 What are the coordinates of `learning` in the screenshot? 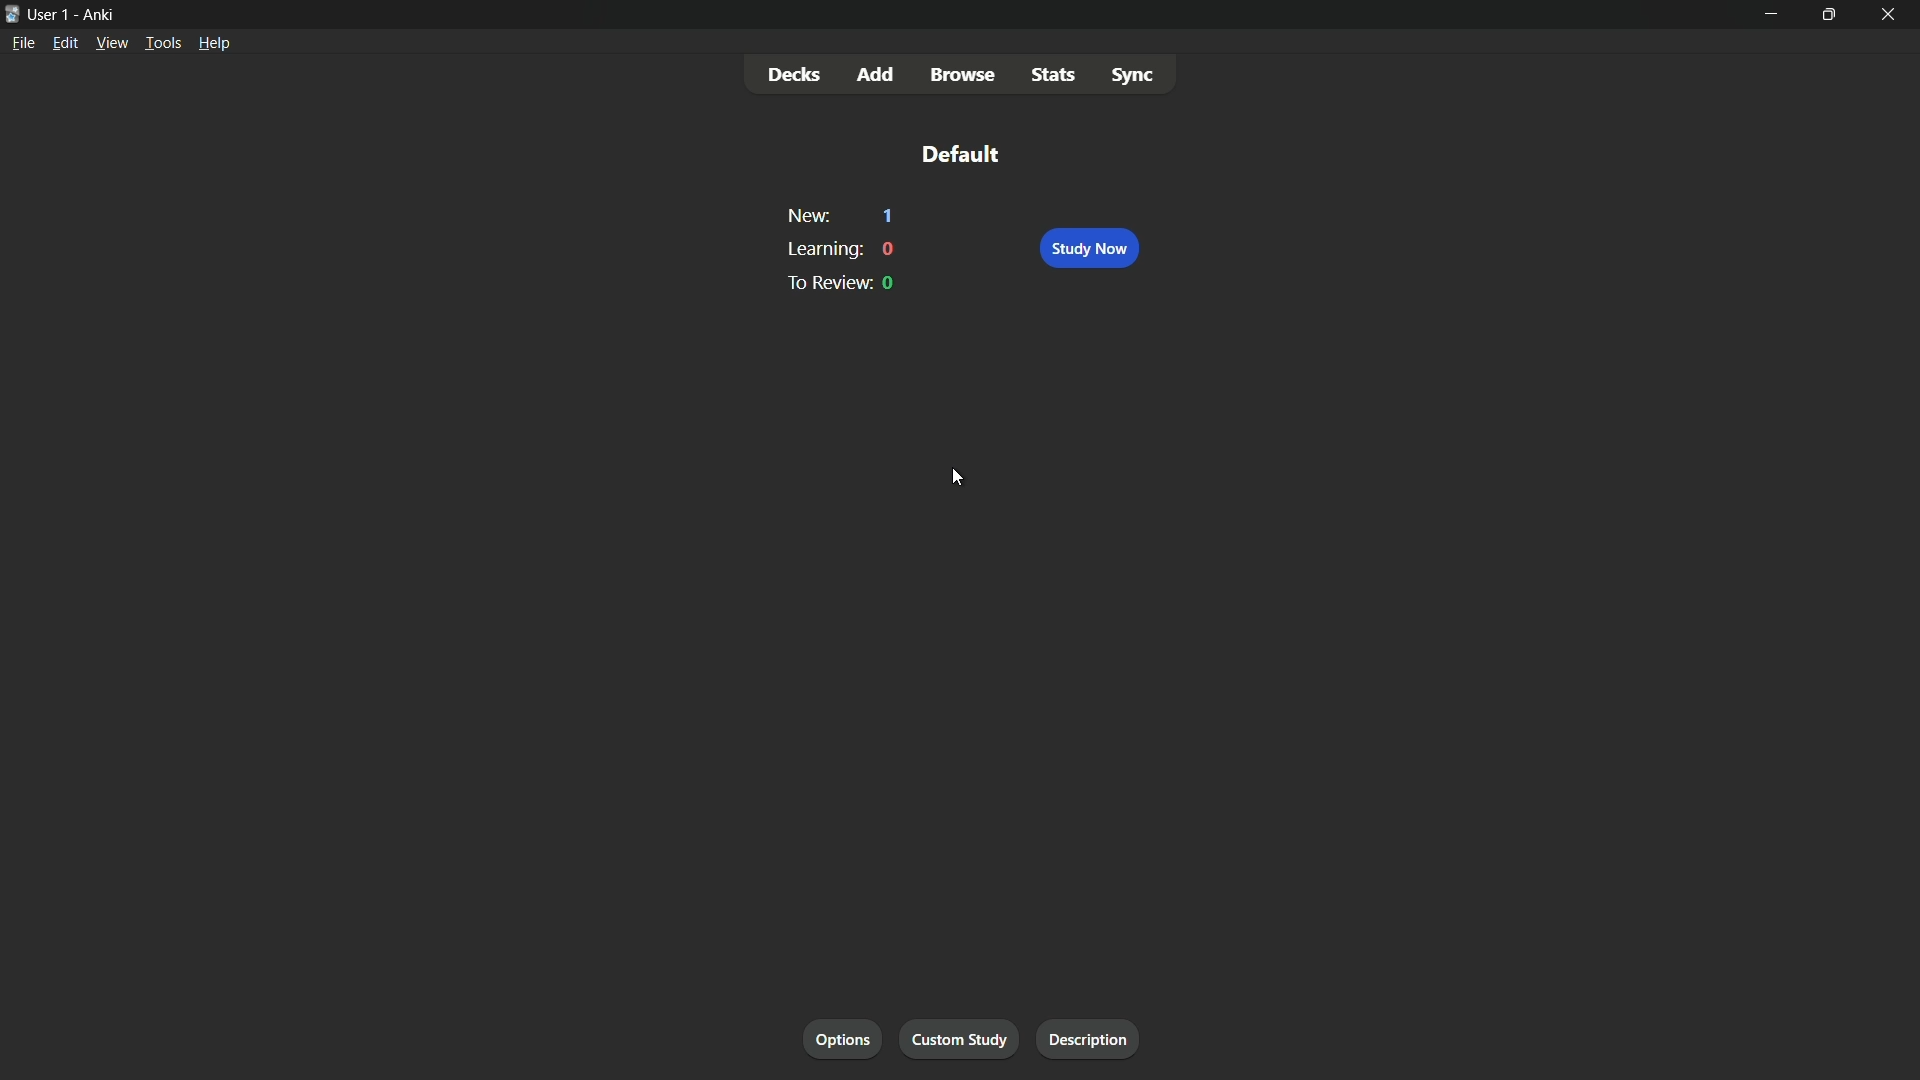 It's located at (819, 249).